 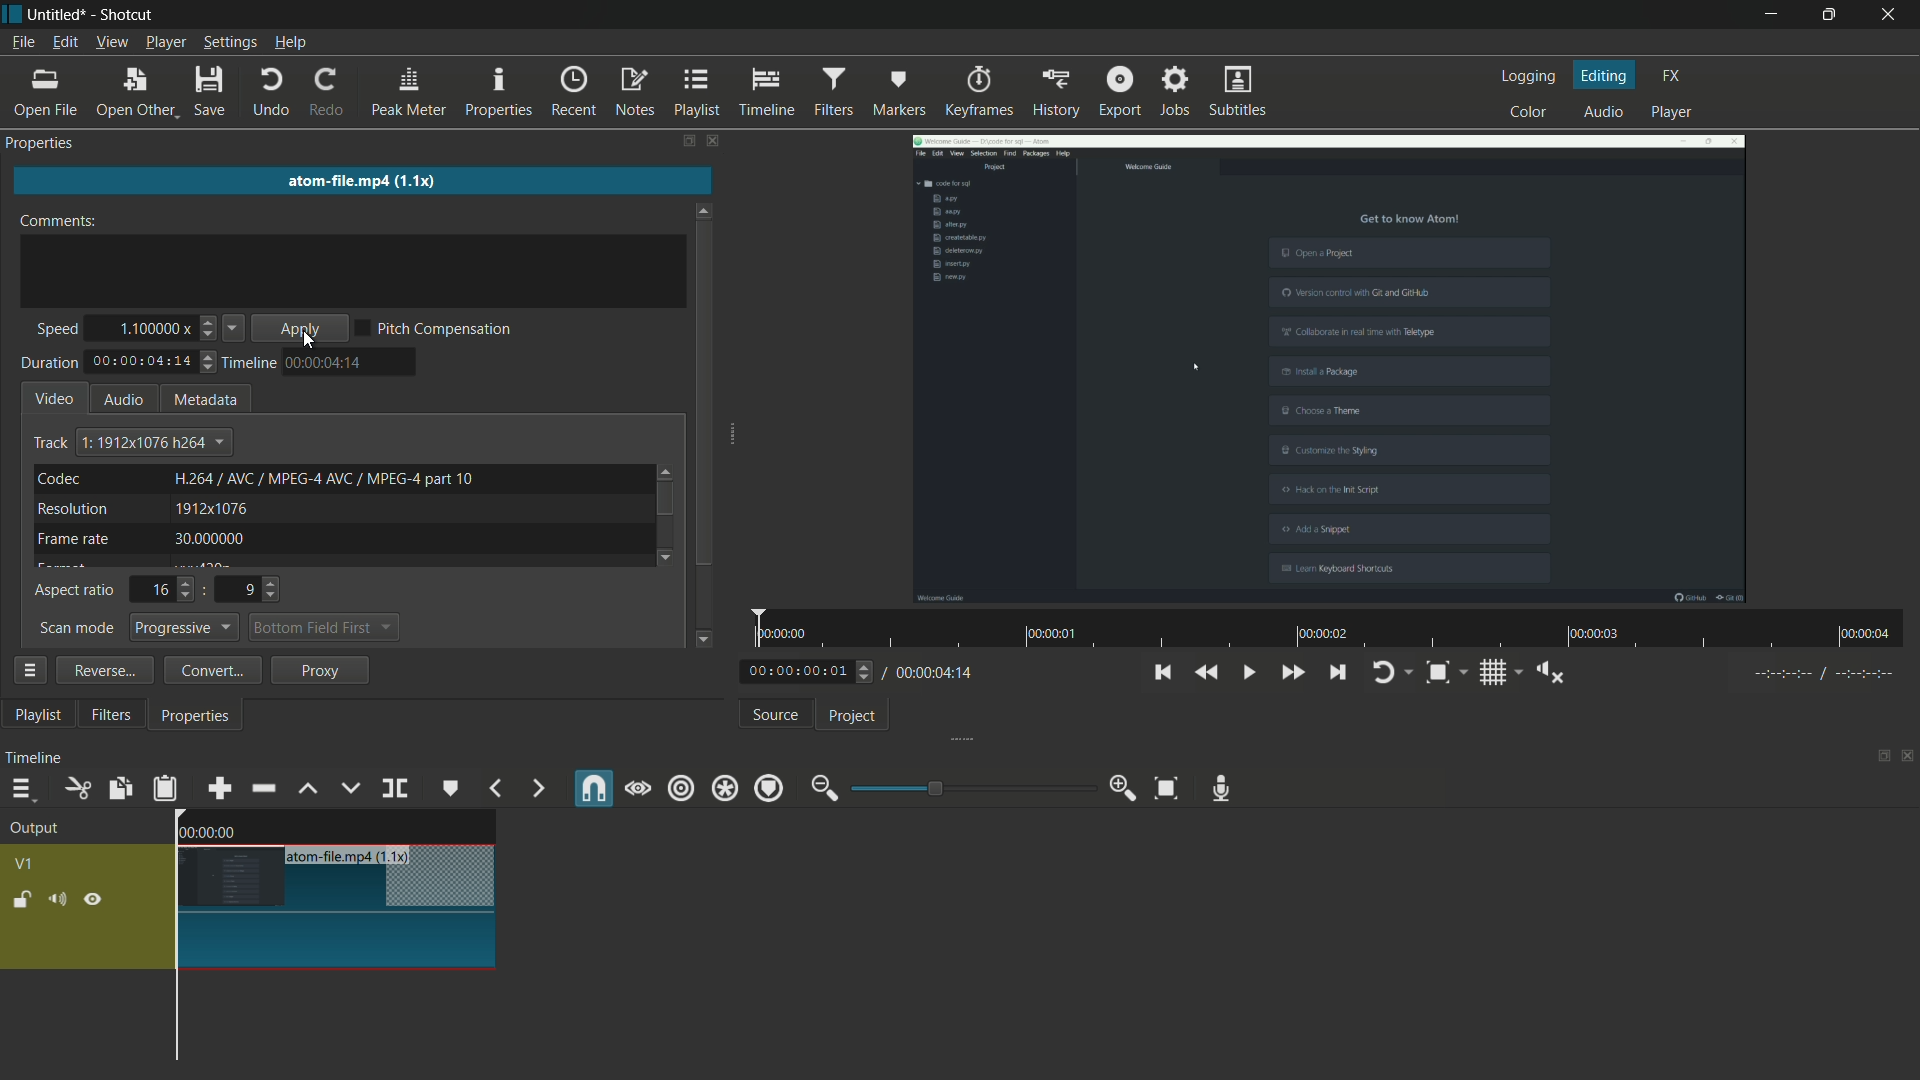 What do you see at coordinates (167, 589) in the screenshot?
I see `16` at bounding box center [167, 589].